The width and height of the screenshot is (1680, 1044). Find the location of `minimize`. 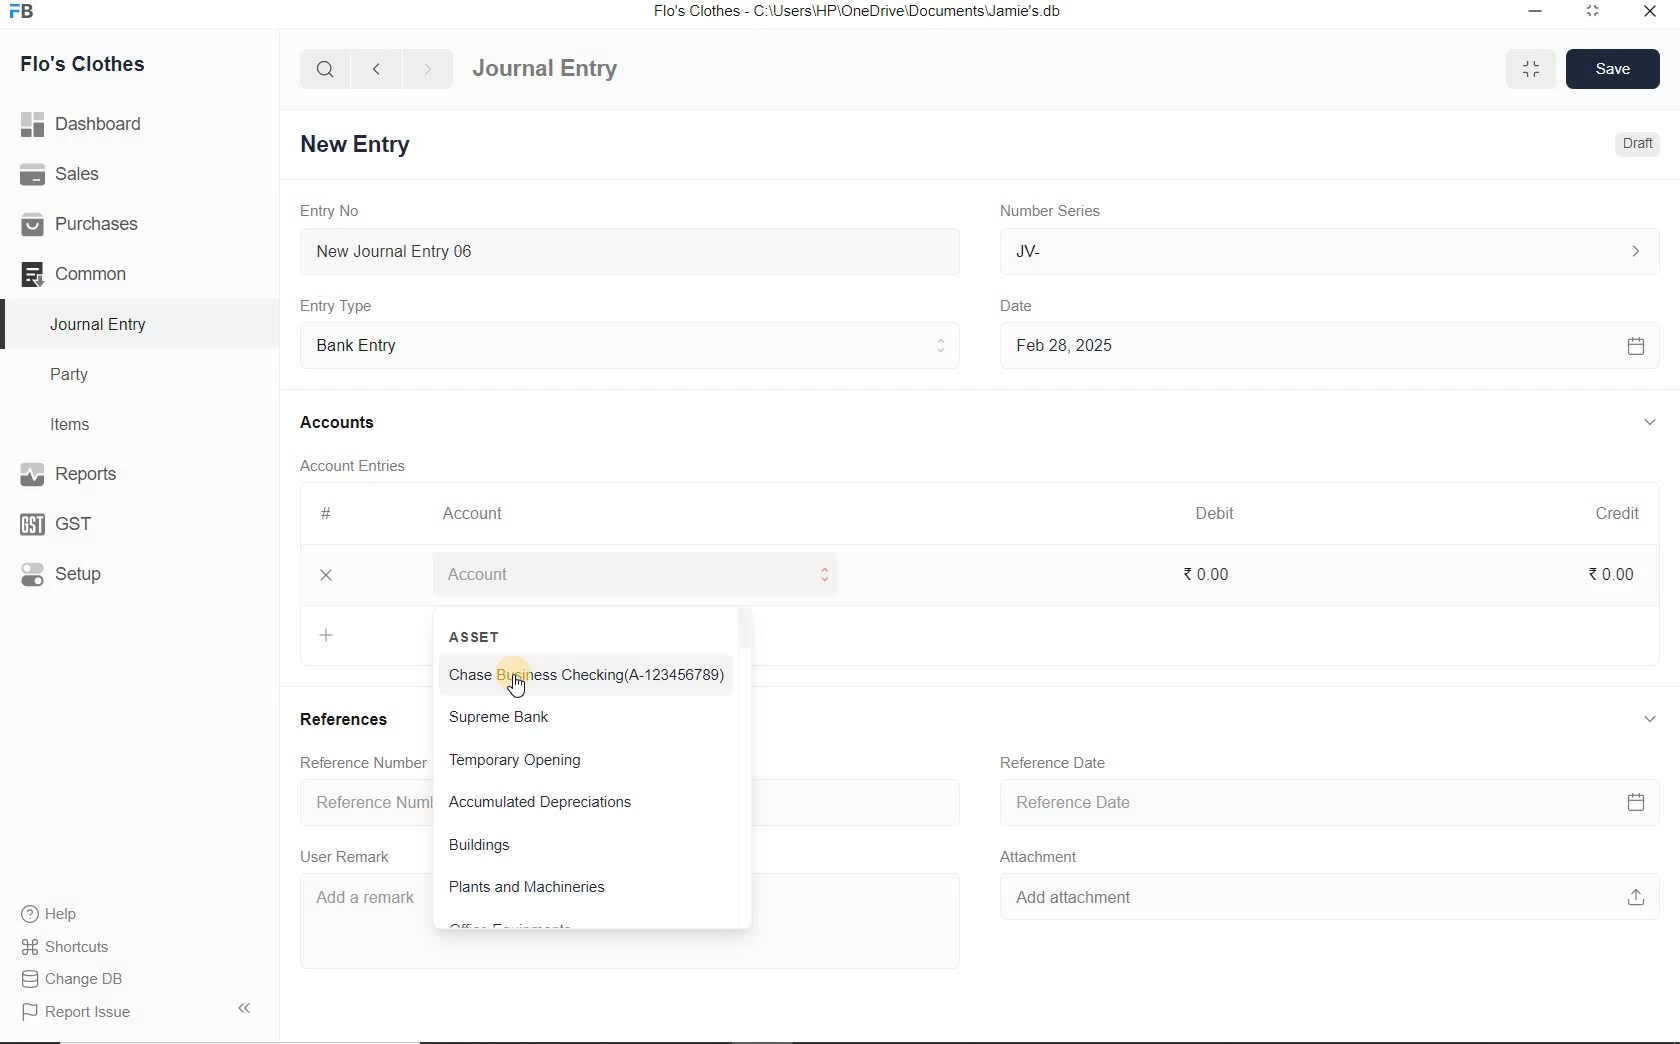

minimize is located at coordinates (1533, 10).